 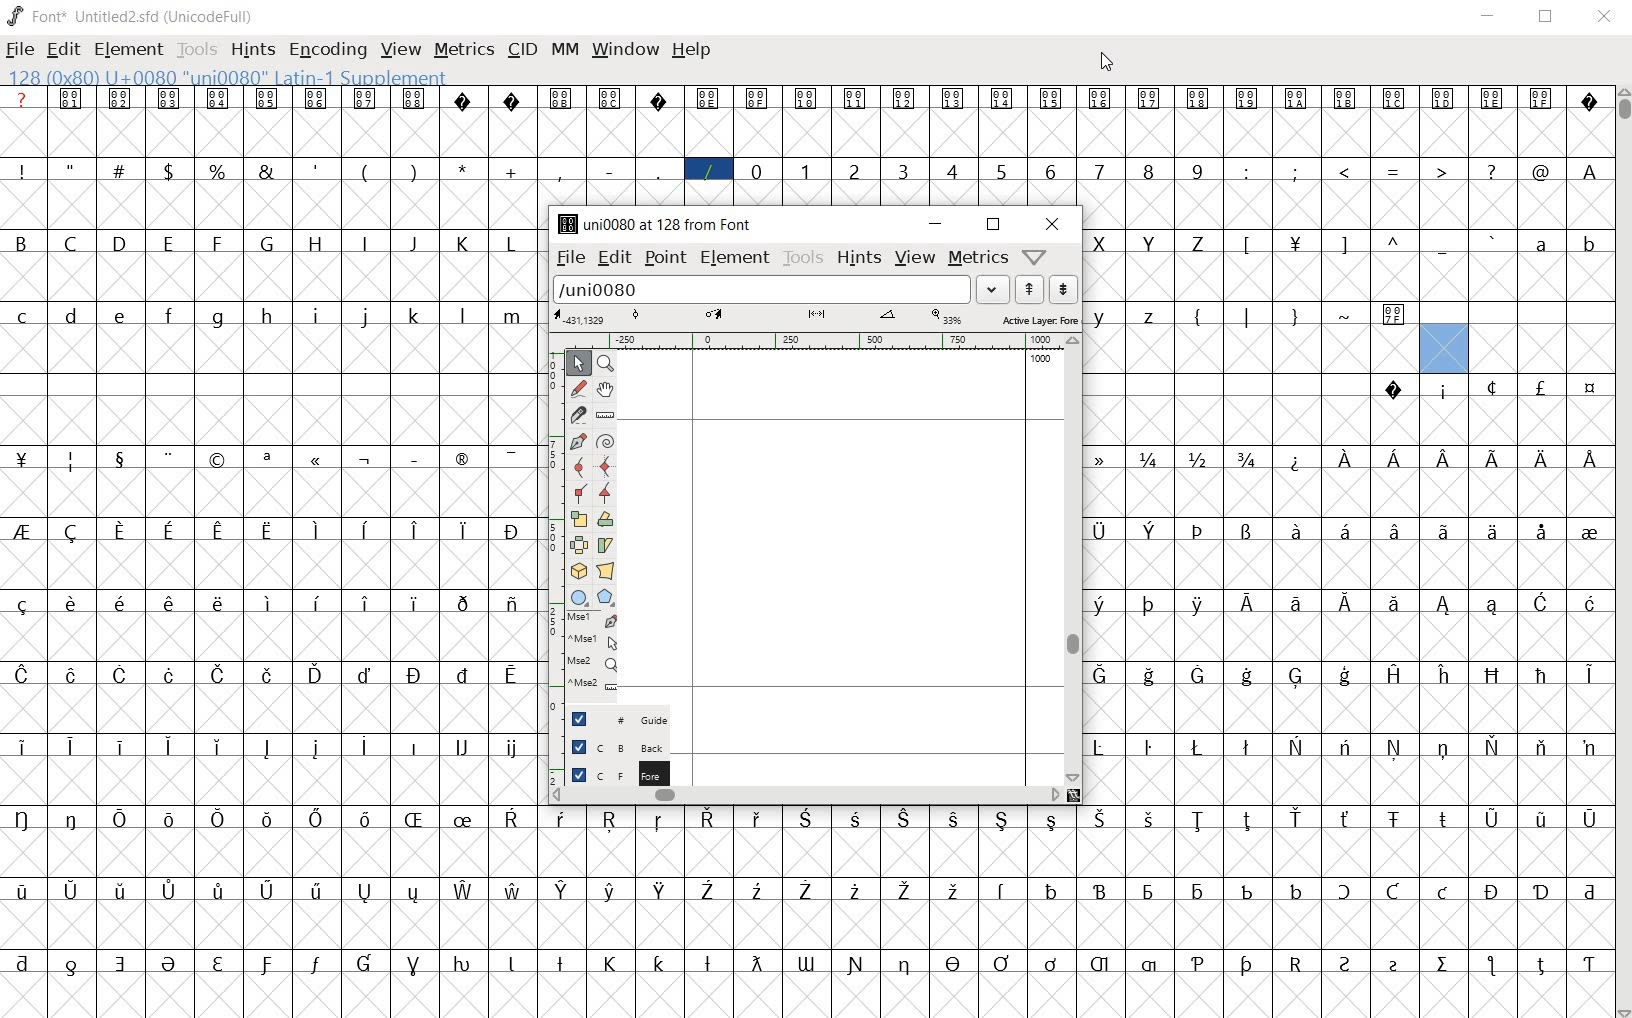 I want to click on HELP, so click(x=693, y=52).